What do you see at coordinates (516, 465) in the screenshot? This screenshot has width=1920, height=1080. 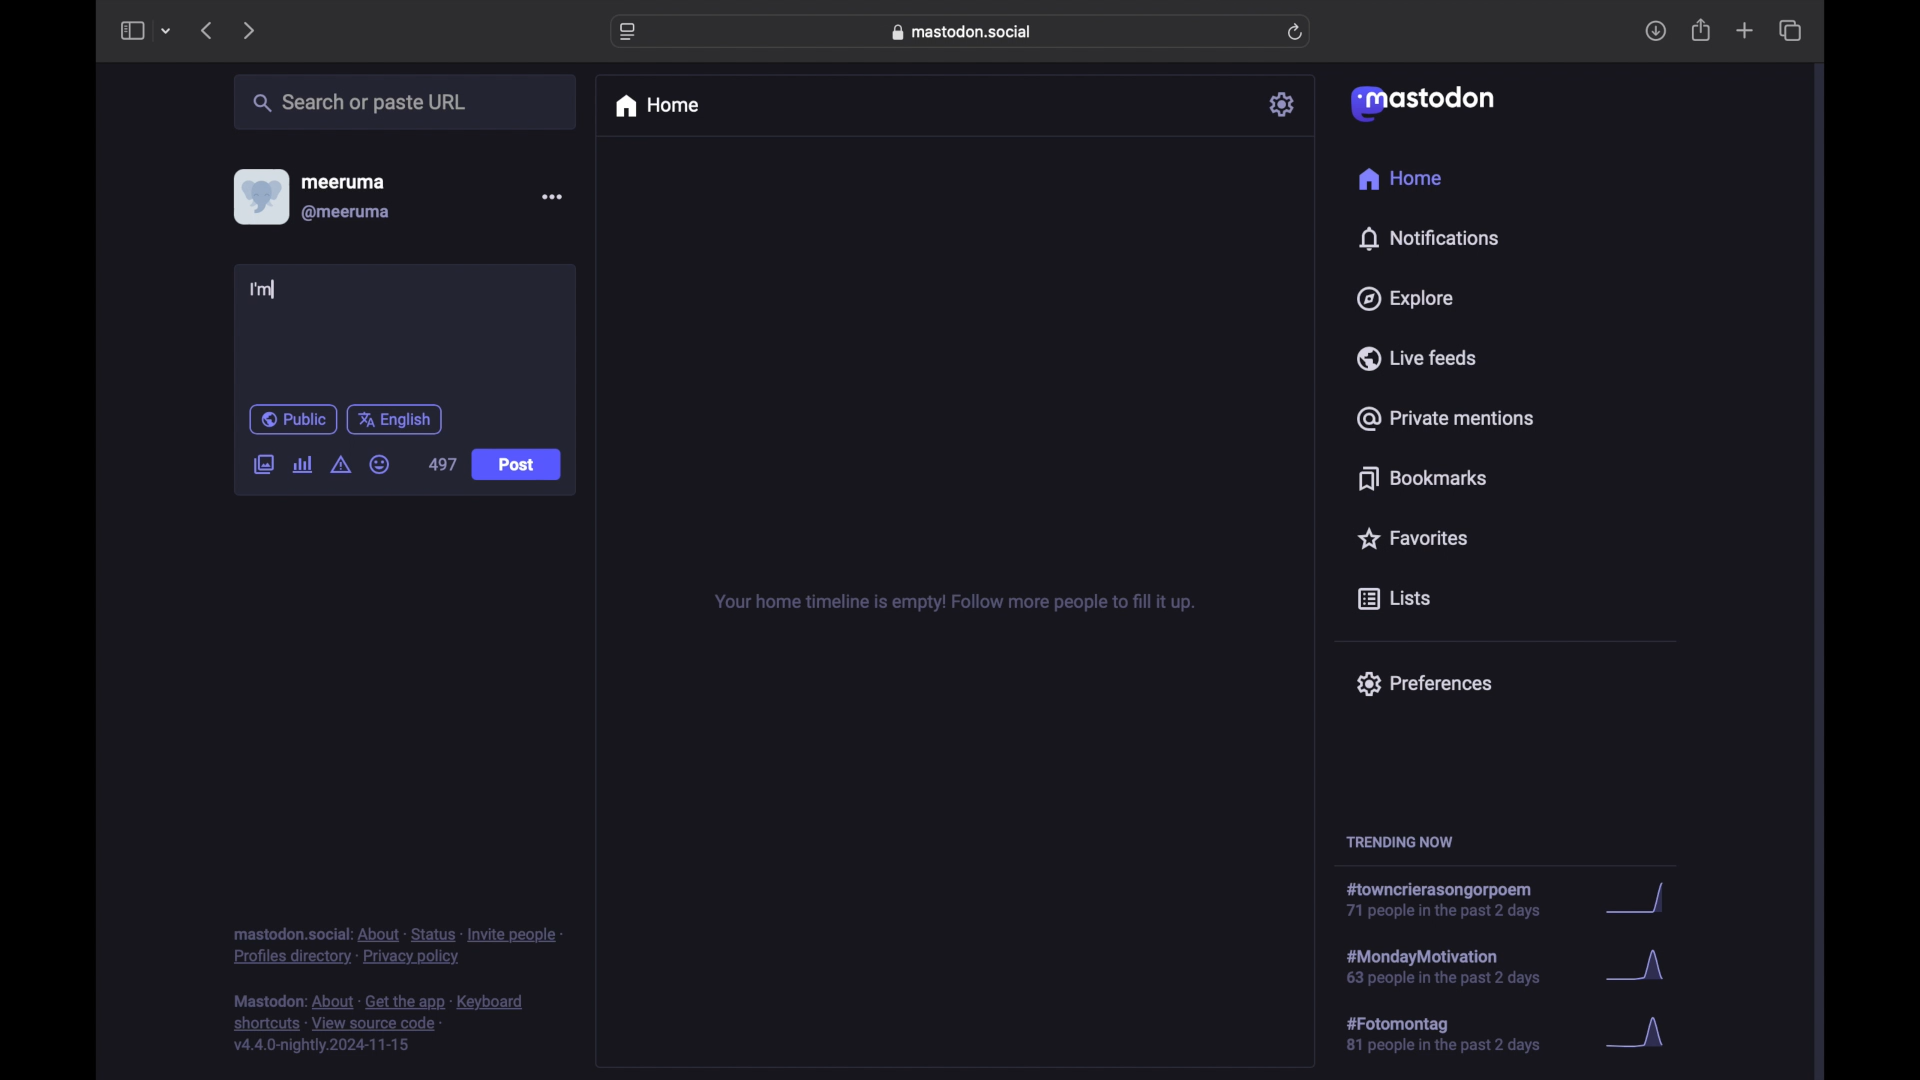 I see `post` at bounding box center [516, 465].